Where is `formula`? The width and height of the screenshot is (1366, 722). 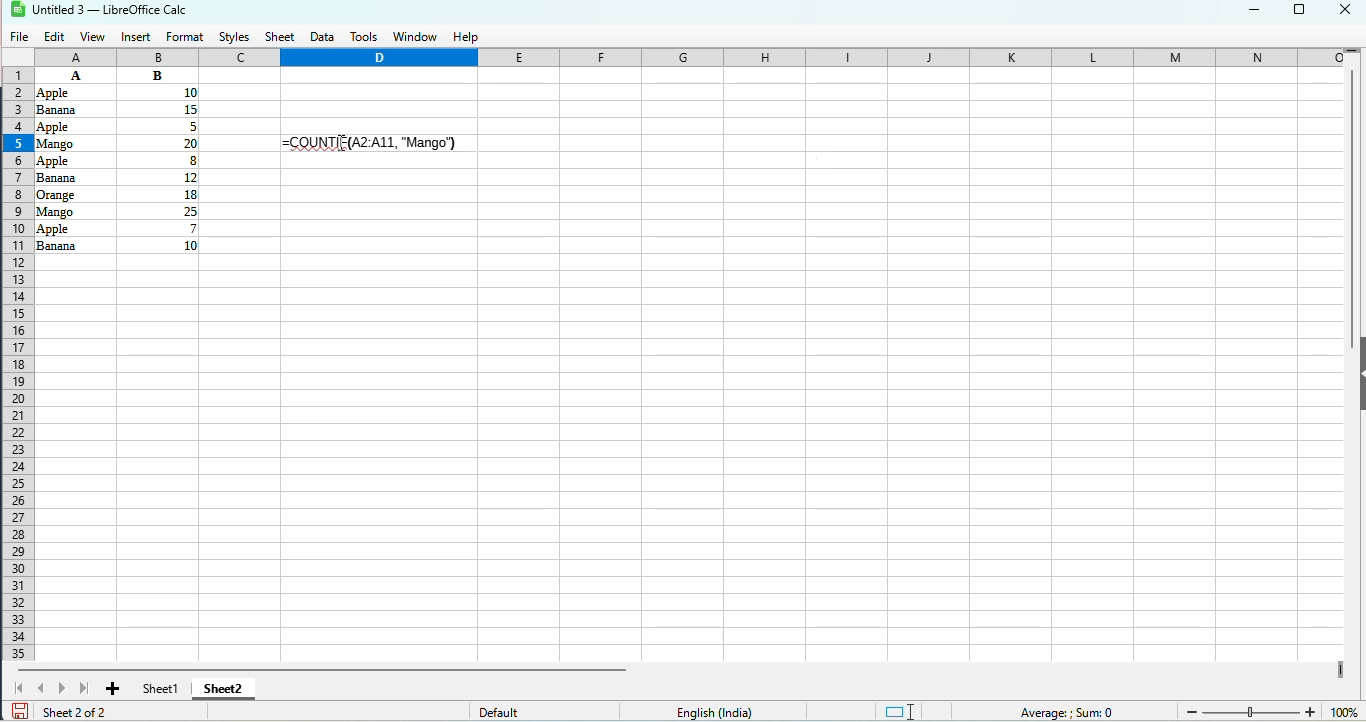
formula is located at coordinates (1066, 712).